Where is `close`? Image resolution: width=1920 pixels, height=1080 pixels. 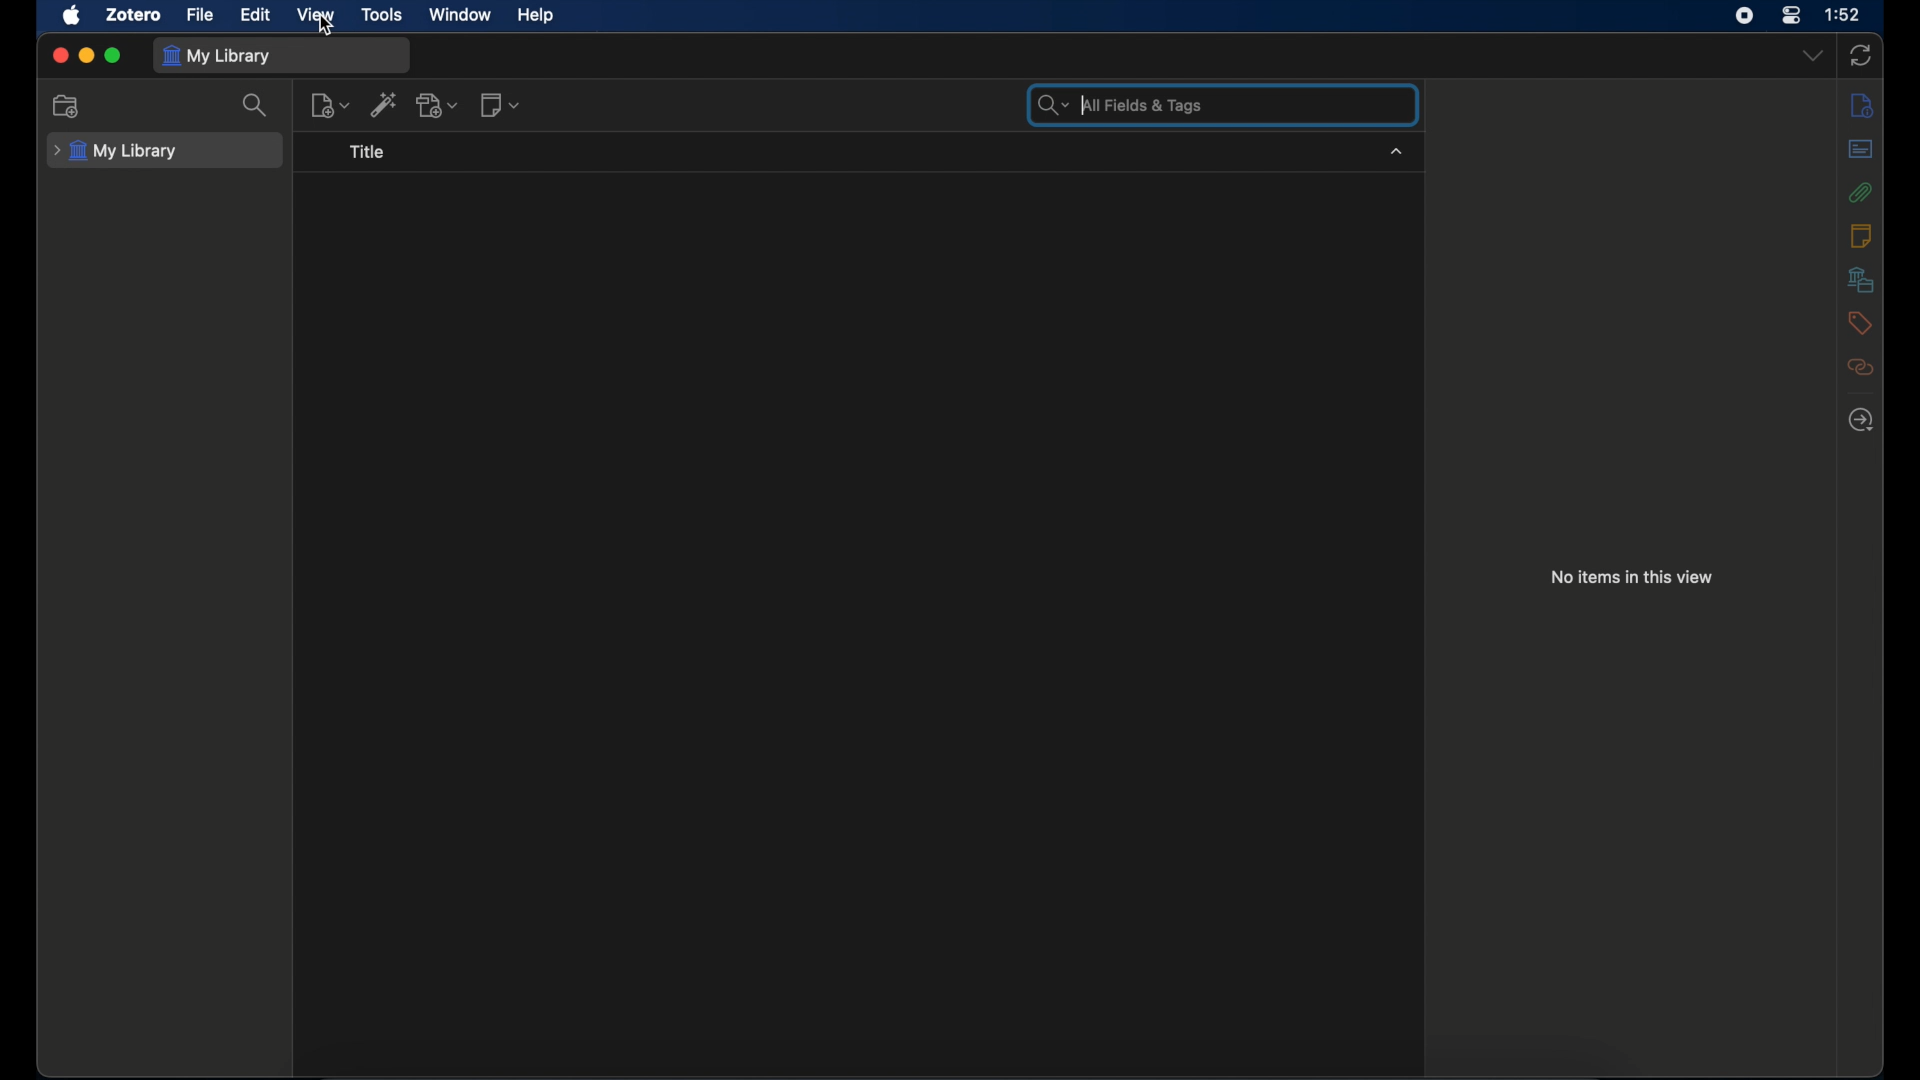 close is located at coordinates (60, 57).